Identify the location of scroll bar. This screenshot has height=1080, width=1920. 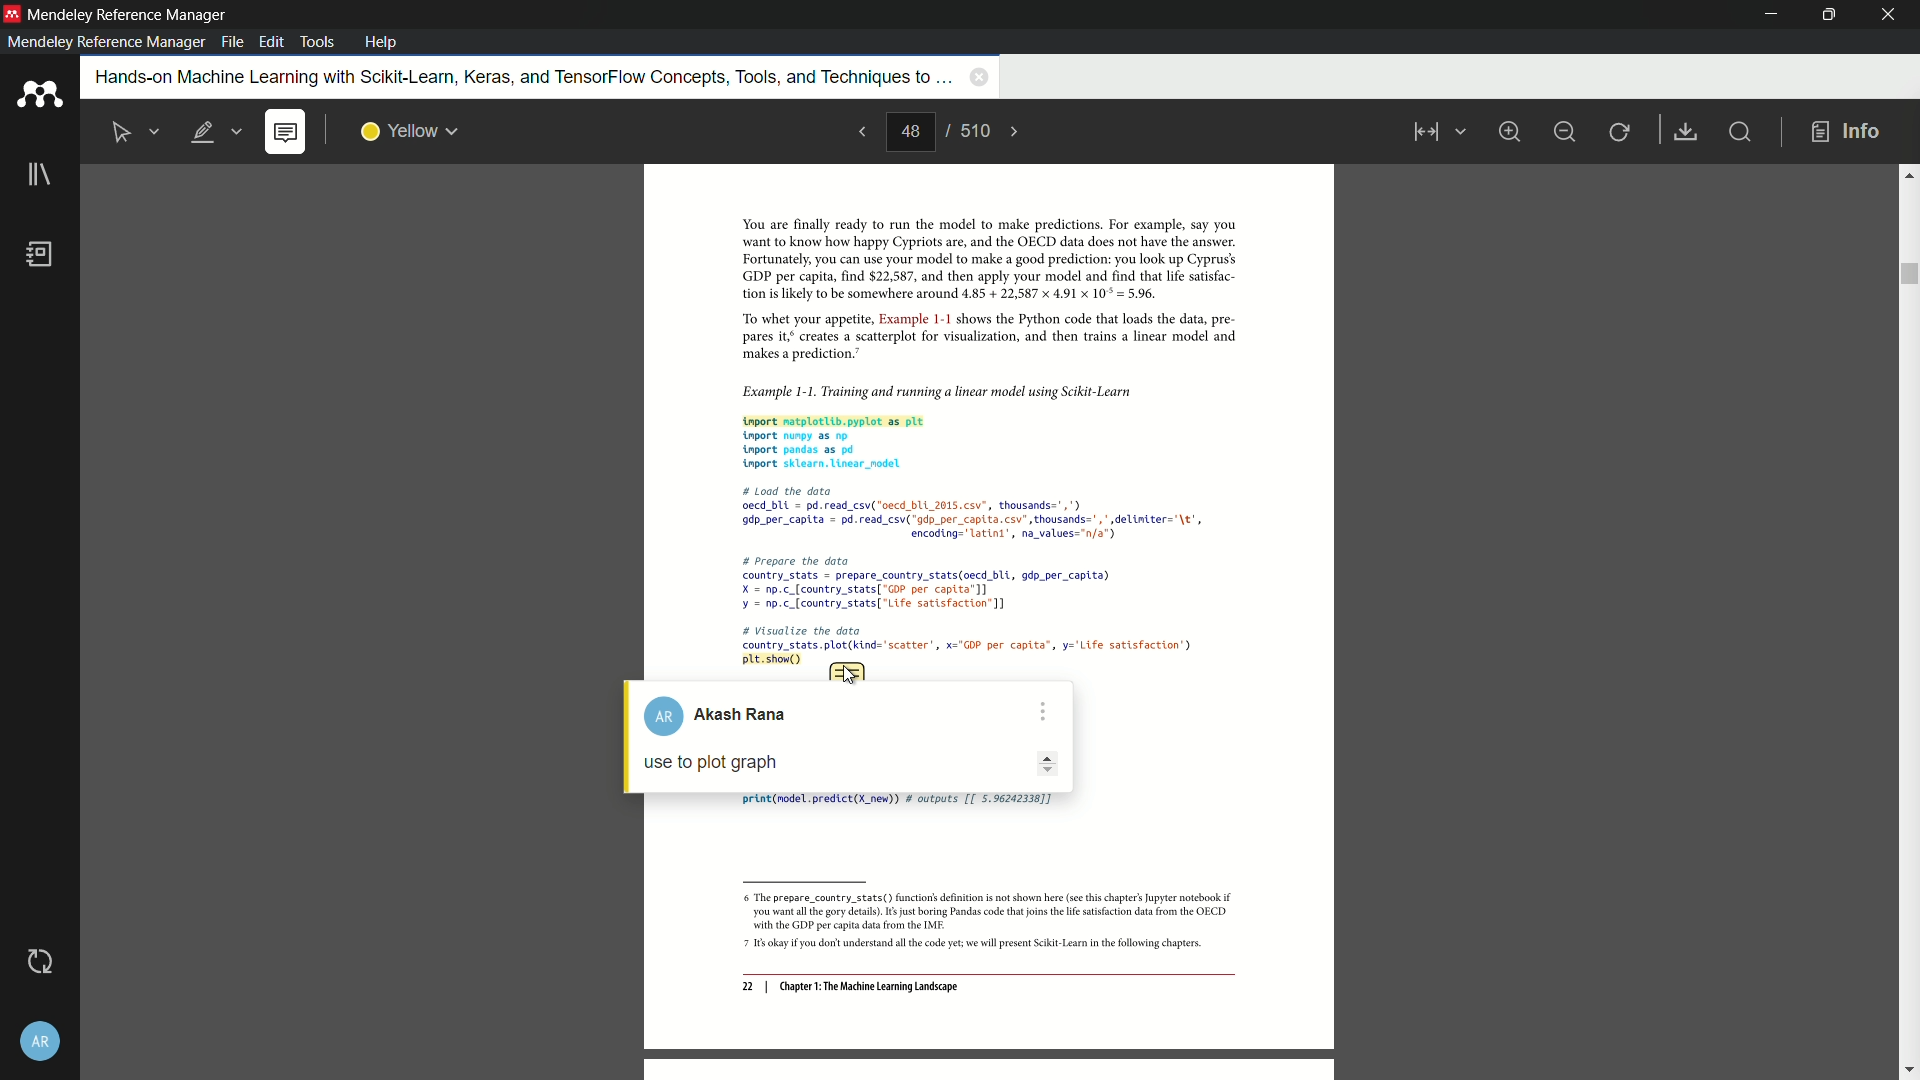
(1907, 274).